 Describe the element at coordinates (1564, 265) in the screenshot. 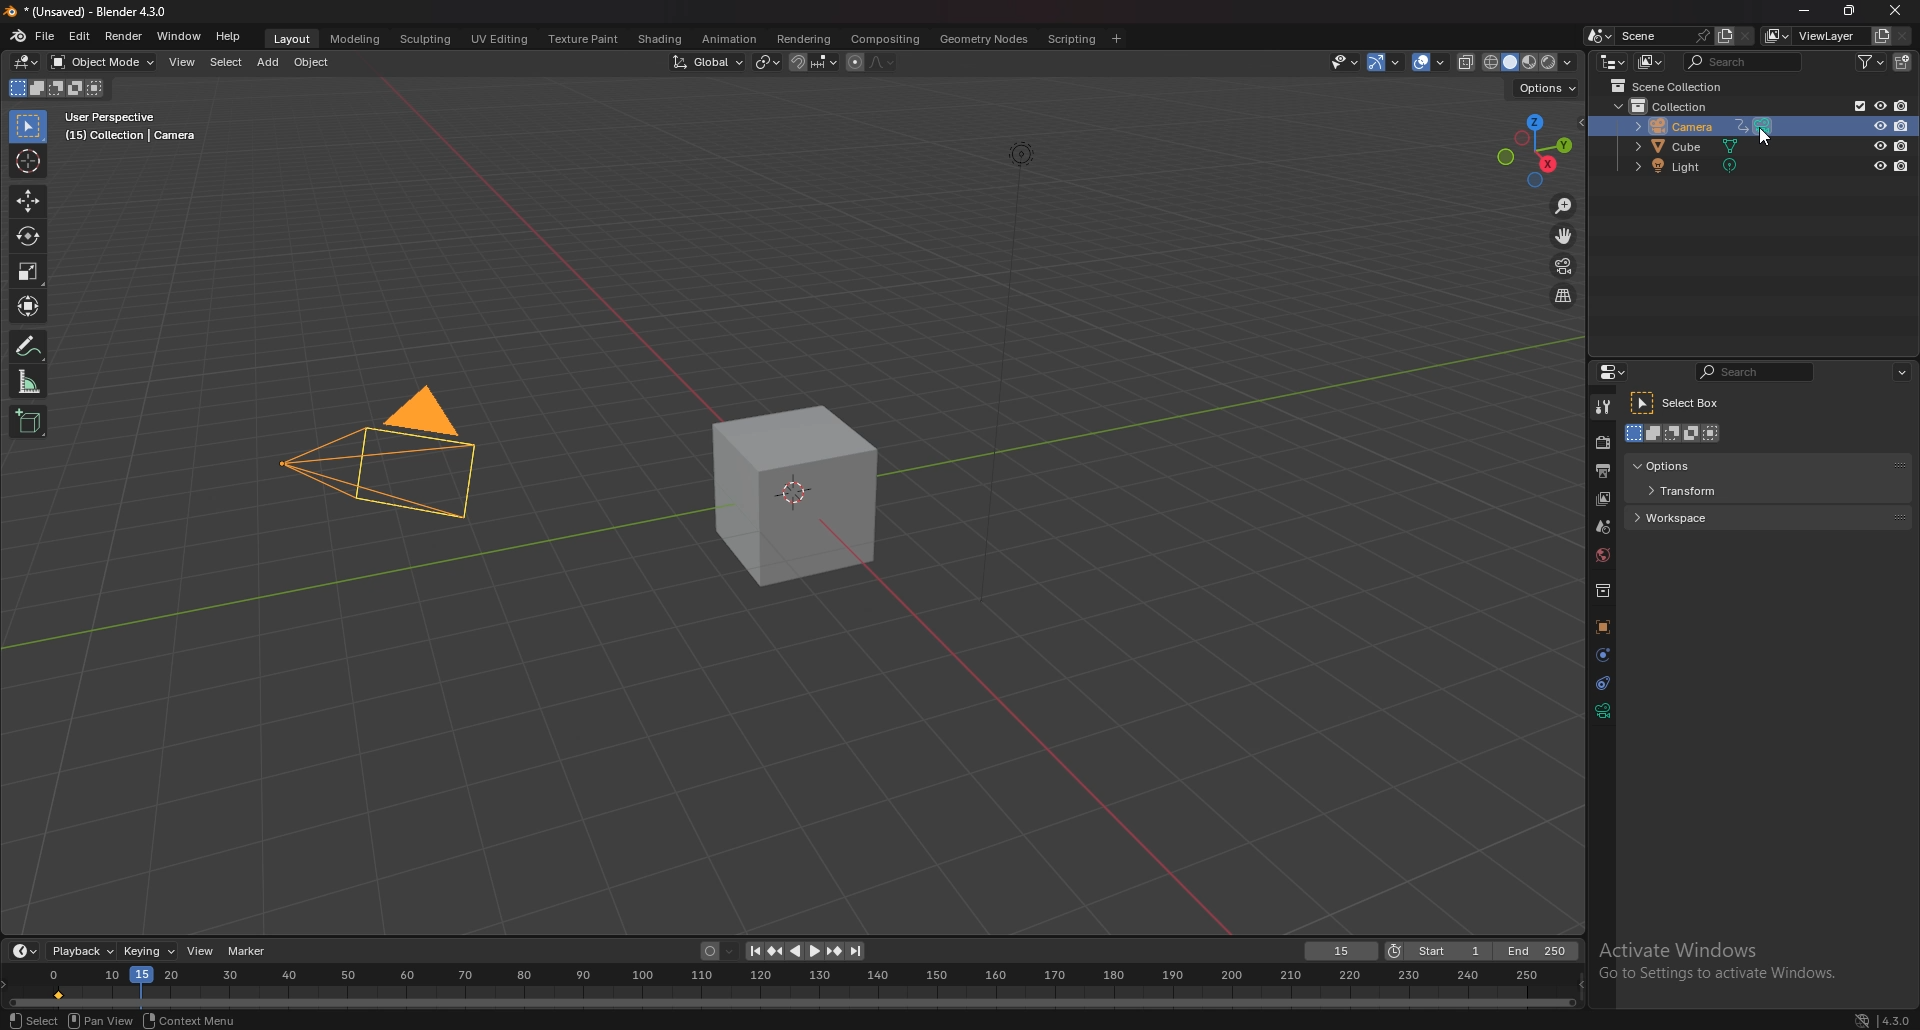

I see `camera view` at that location.